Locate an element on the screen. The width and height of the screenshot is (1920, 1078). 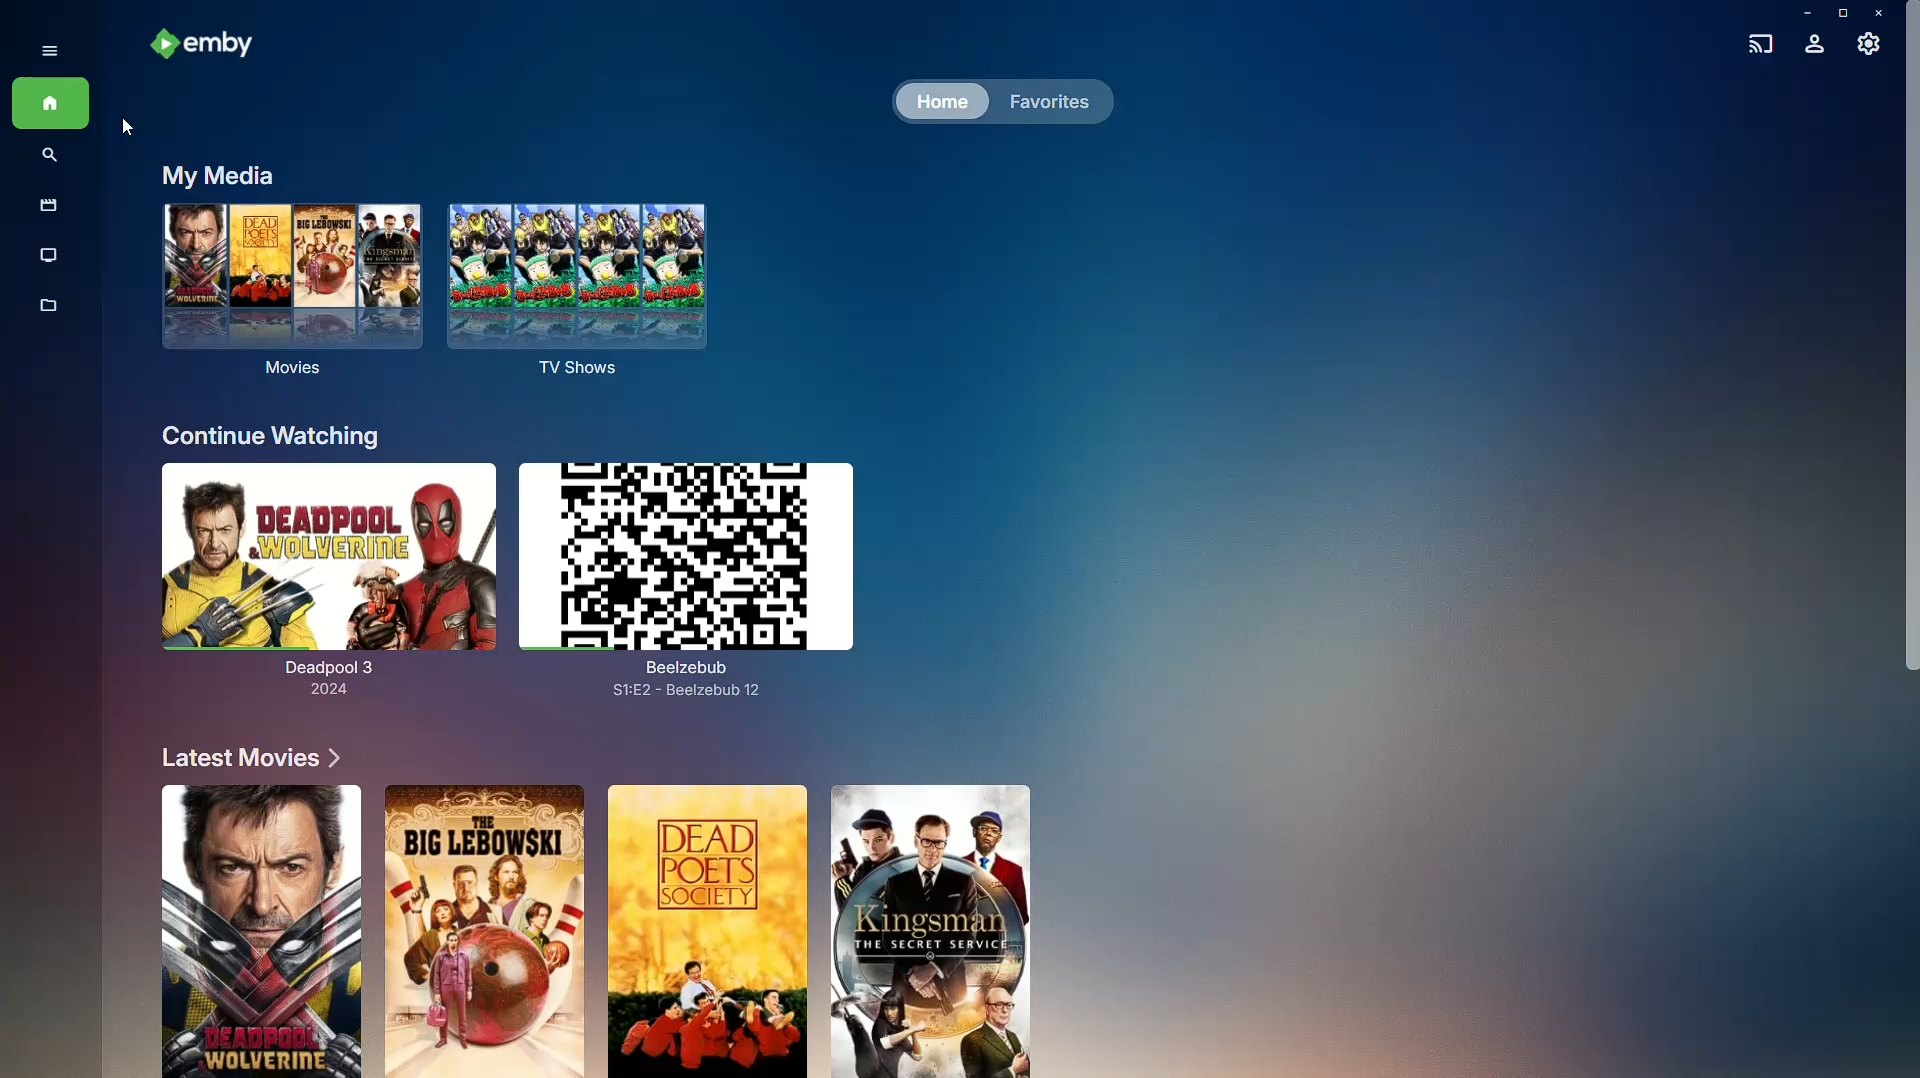
Minimize is located at coordinates (1801, 13).